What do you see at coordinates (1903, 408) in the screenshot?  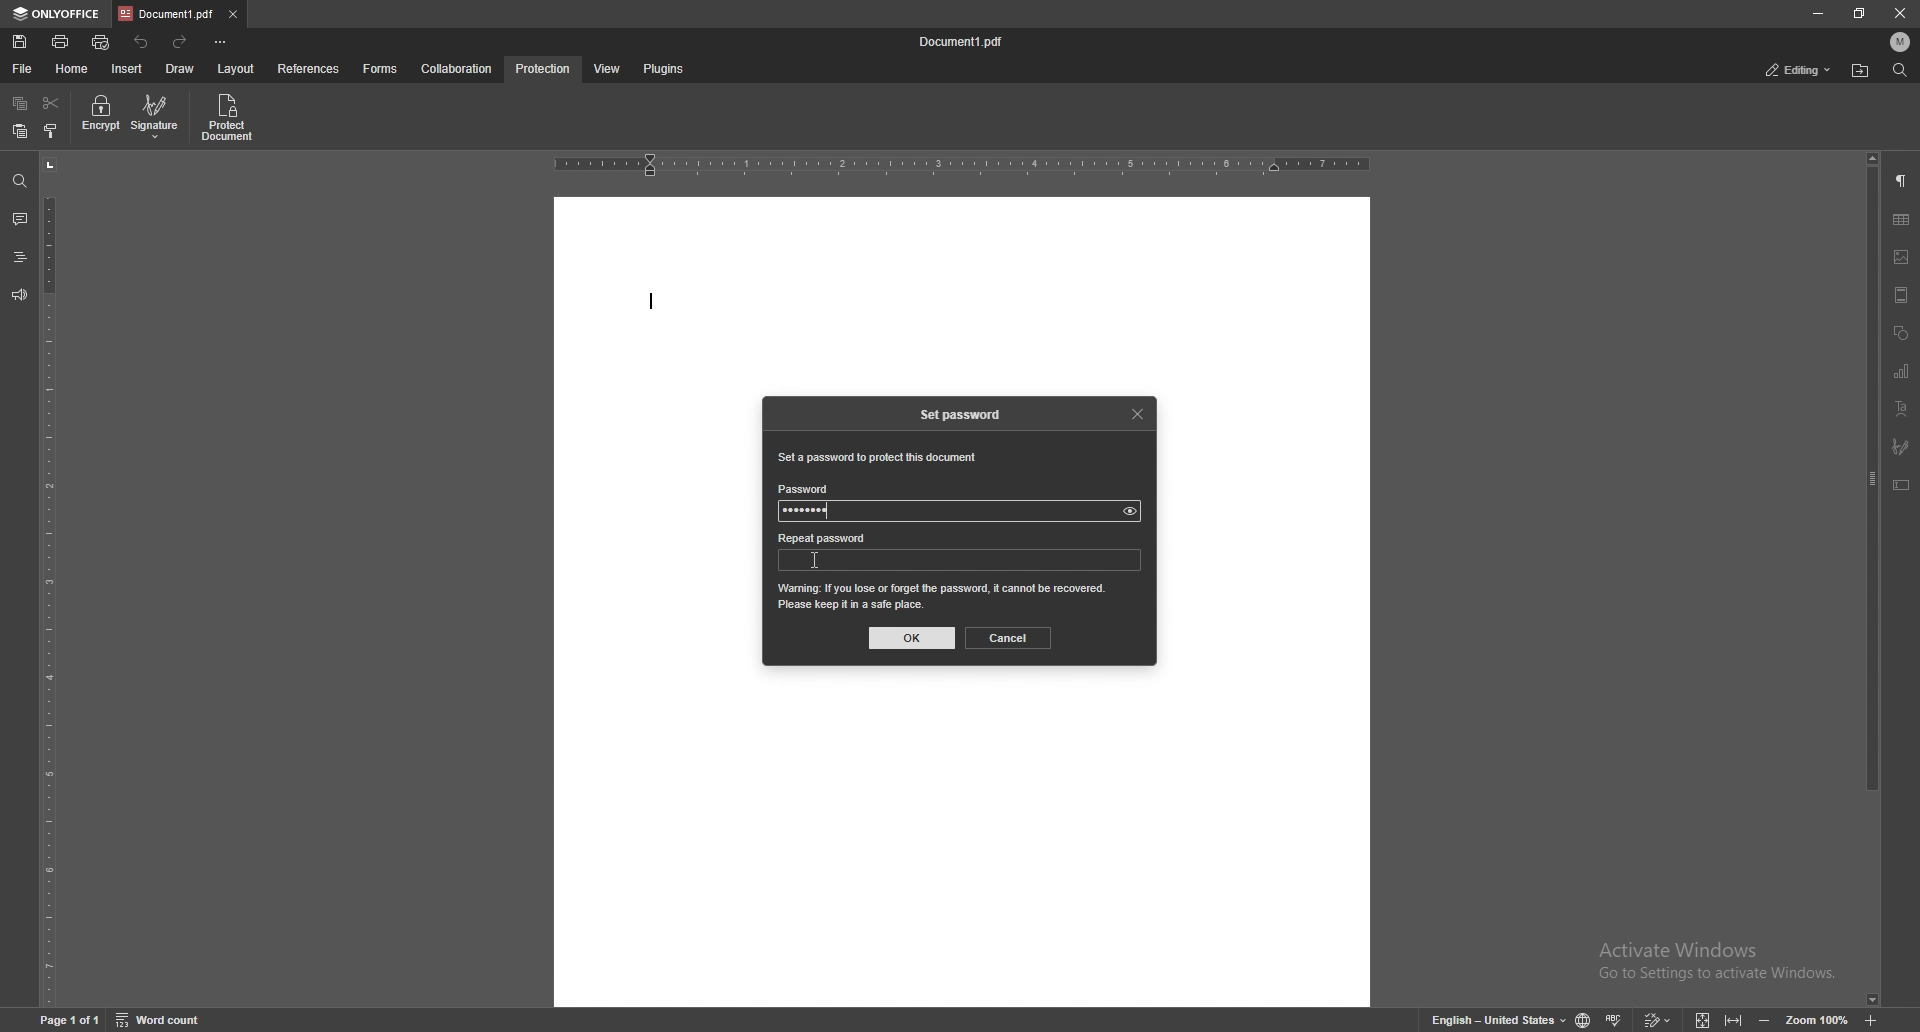 I see `text art` at bounding box center [1903, 408].